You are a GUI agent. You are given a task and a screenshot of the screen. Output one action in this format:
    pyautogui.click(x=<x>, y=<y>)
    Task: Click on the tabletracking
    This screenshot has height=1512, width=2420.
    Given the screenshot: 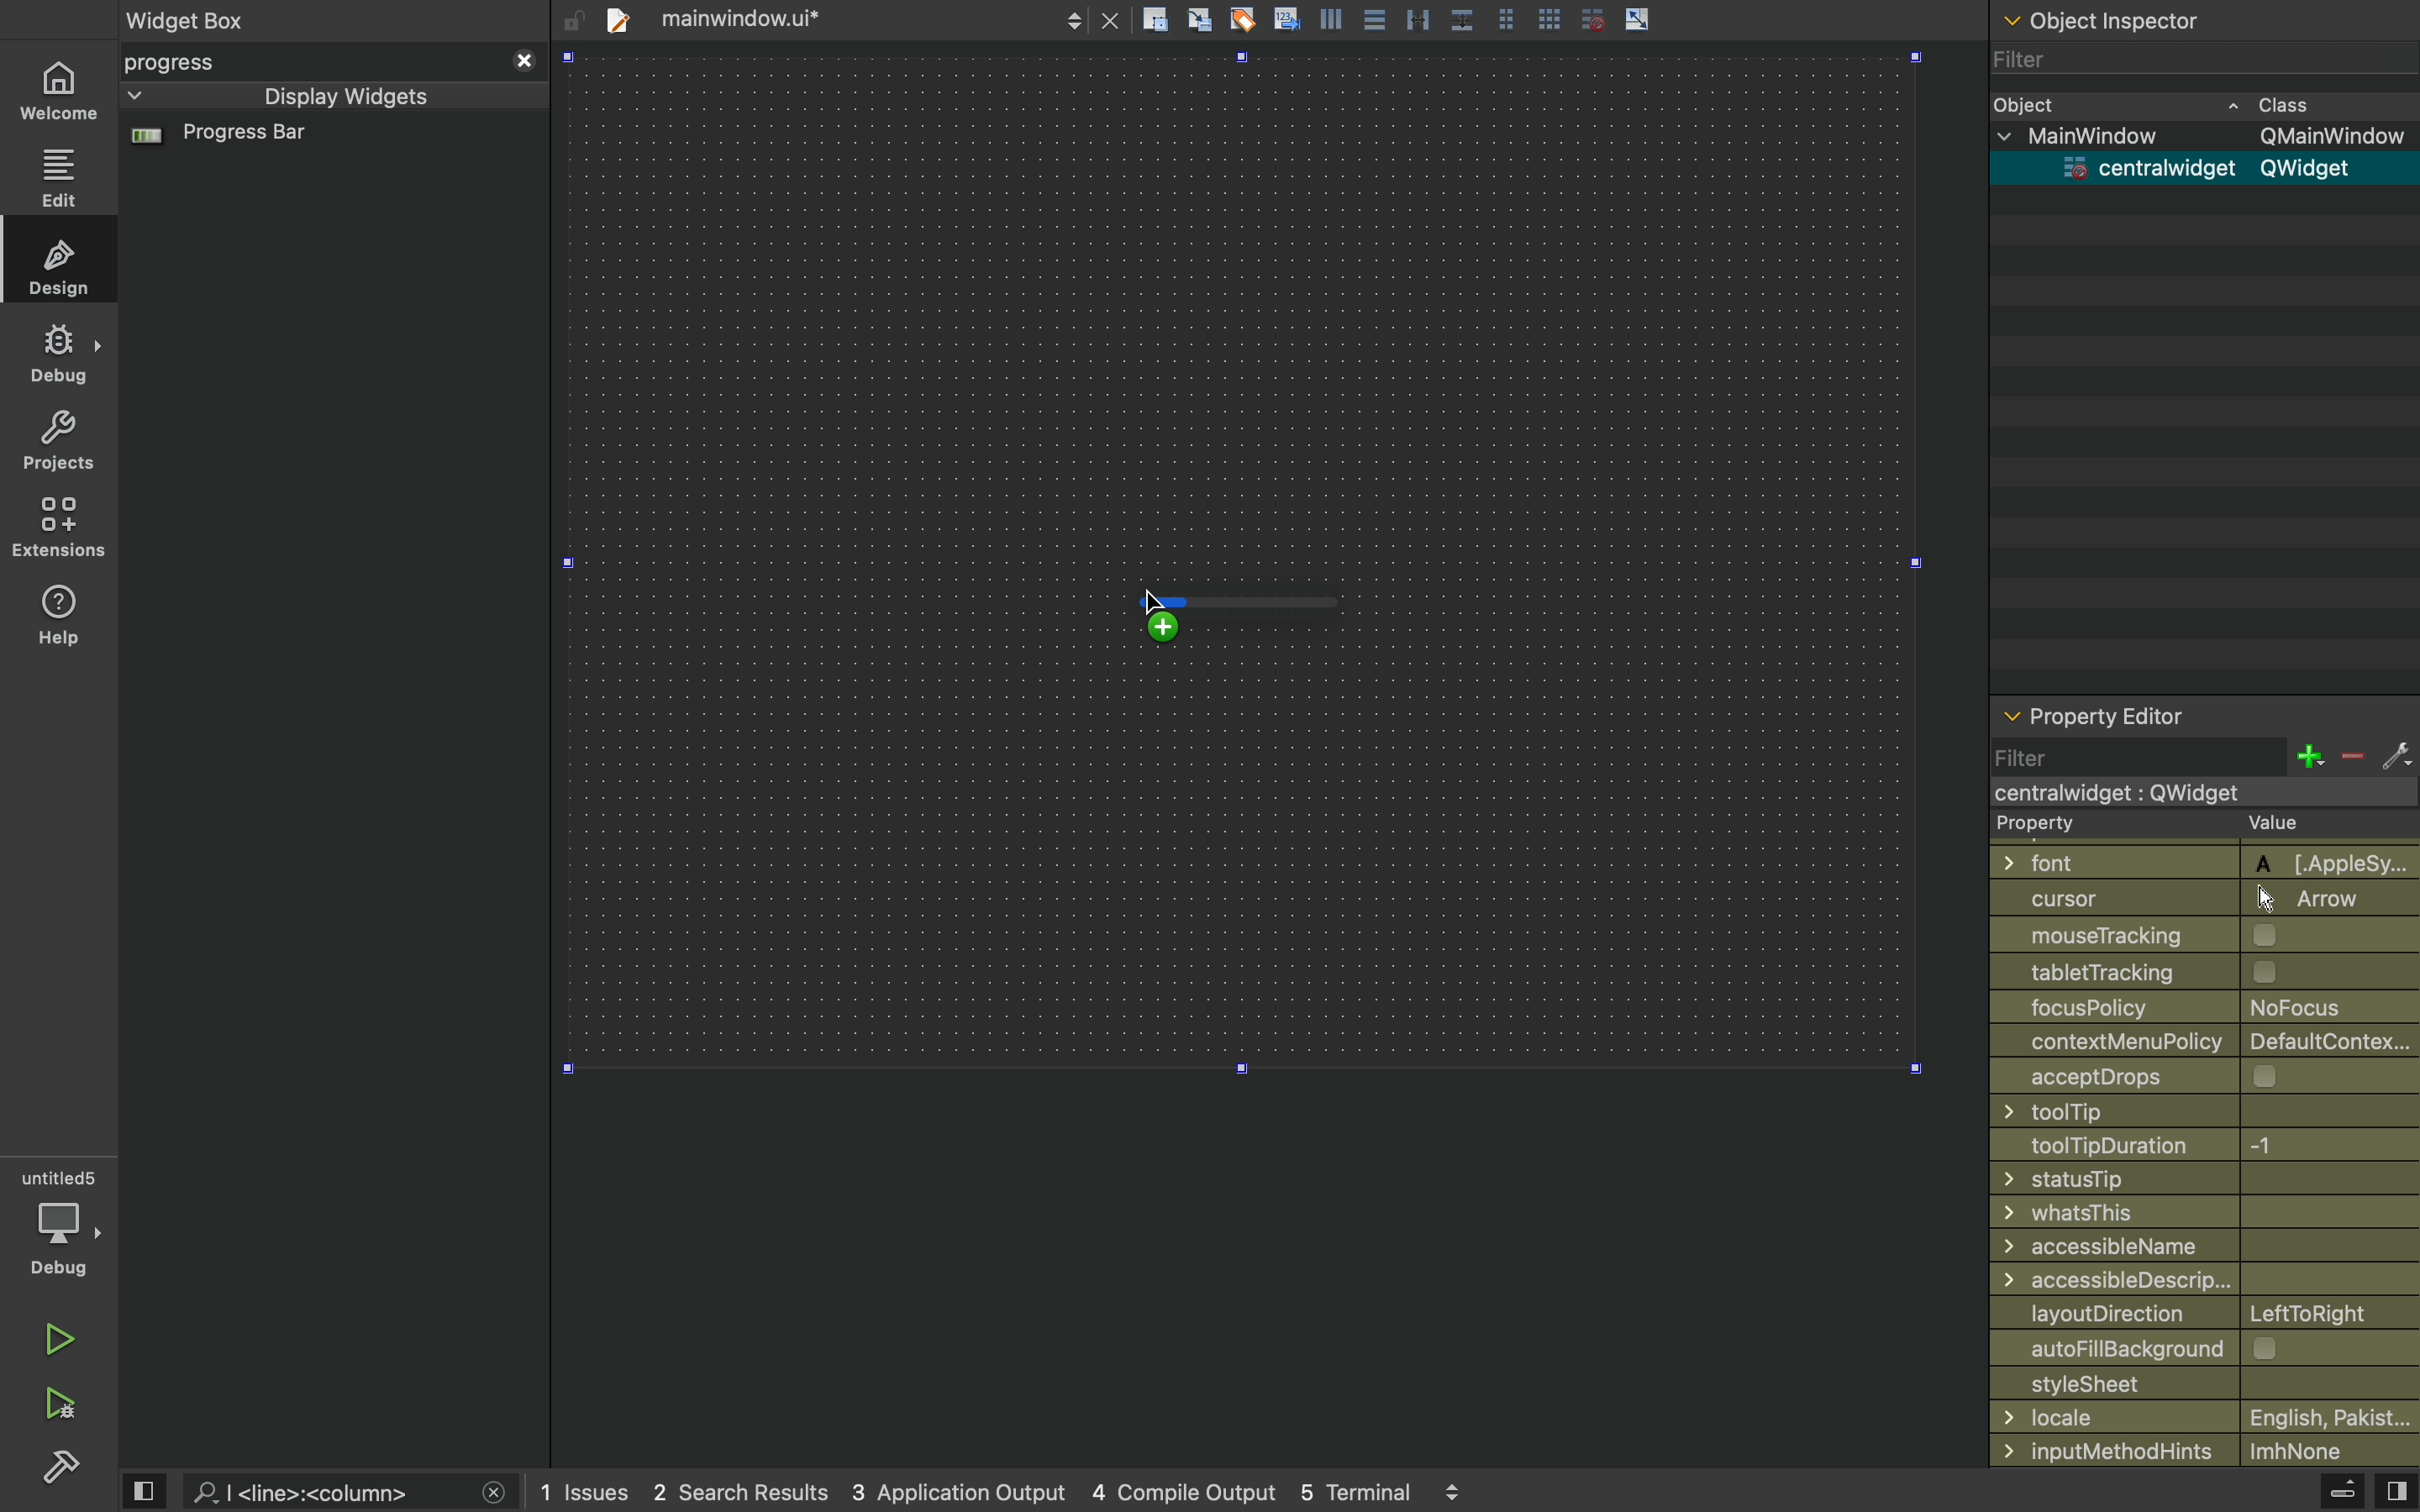 What is the action you would take?
    pyautogui.click(x=2206, y=971)
    